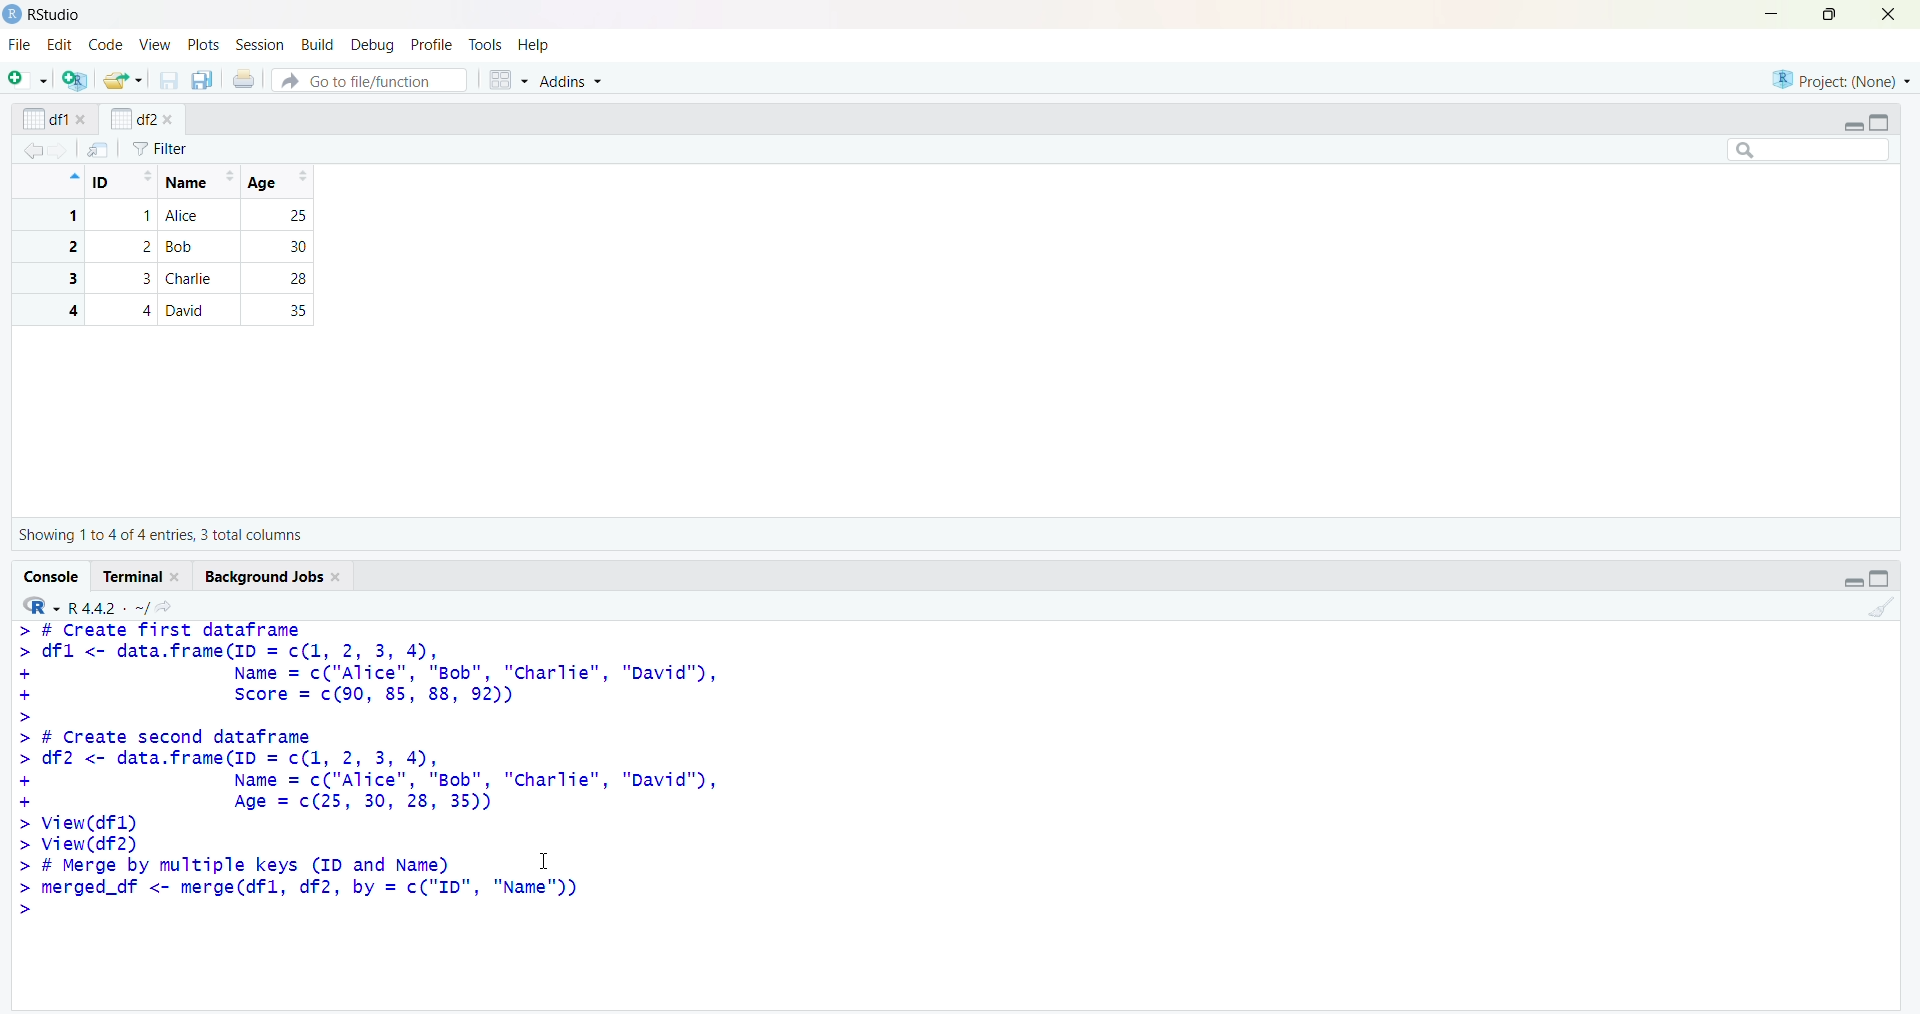 The width and height of the screenshot is (1920, 1014). Describe the element at coordinates (339, 578) in the screenshot. I see `close` at that location.